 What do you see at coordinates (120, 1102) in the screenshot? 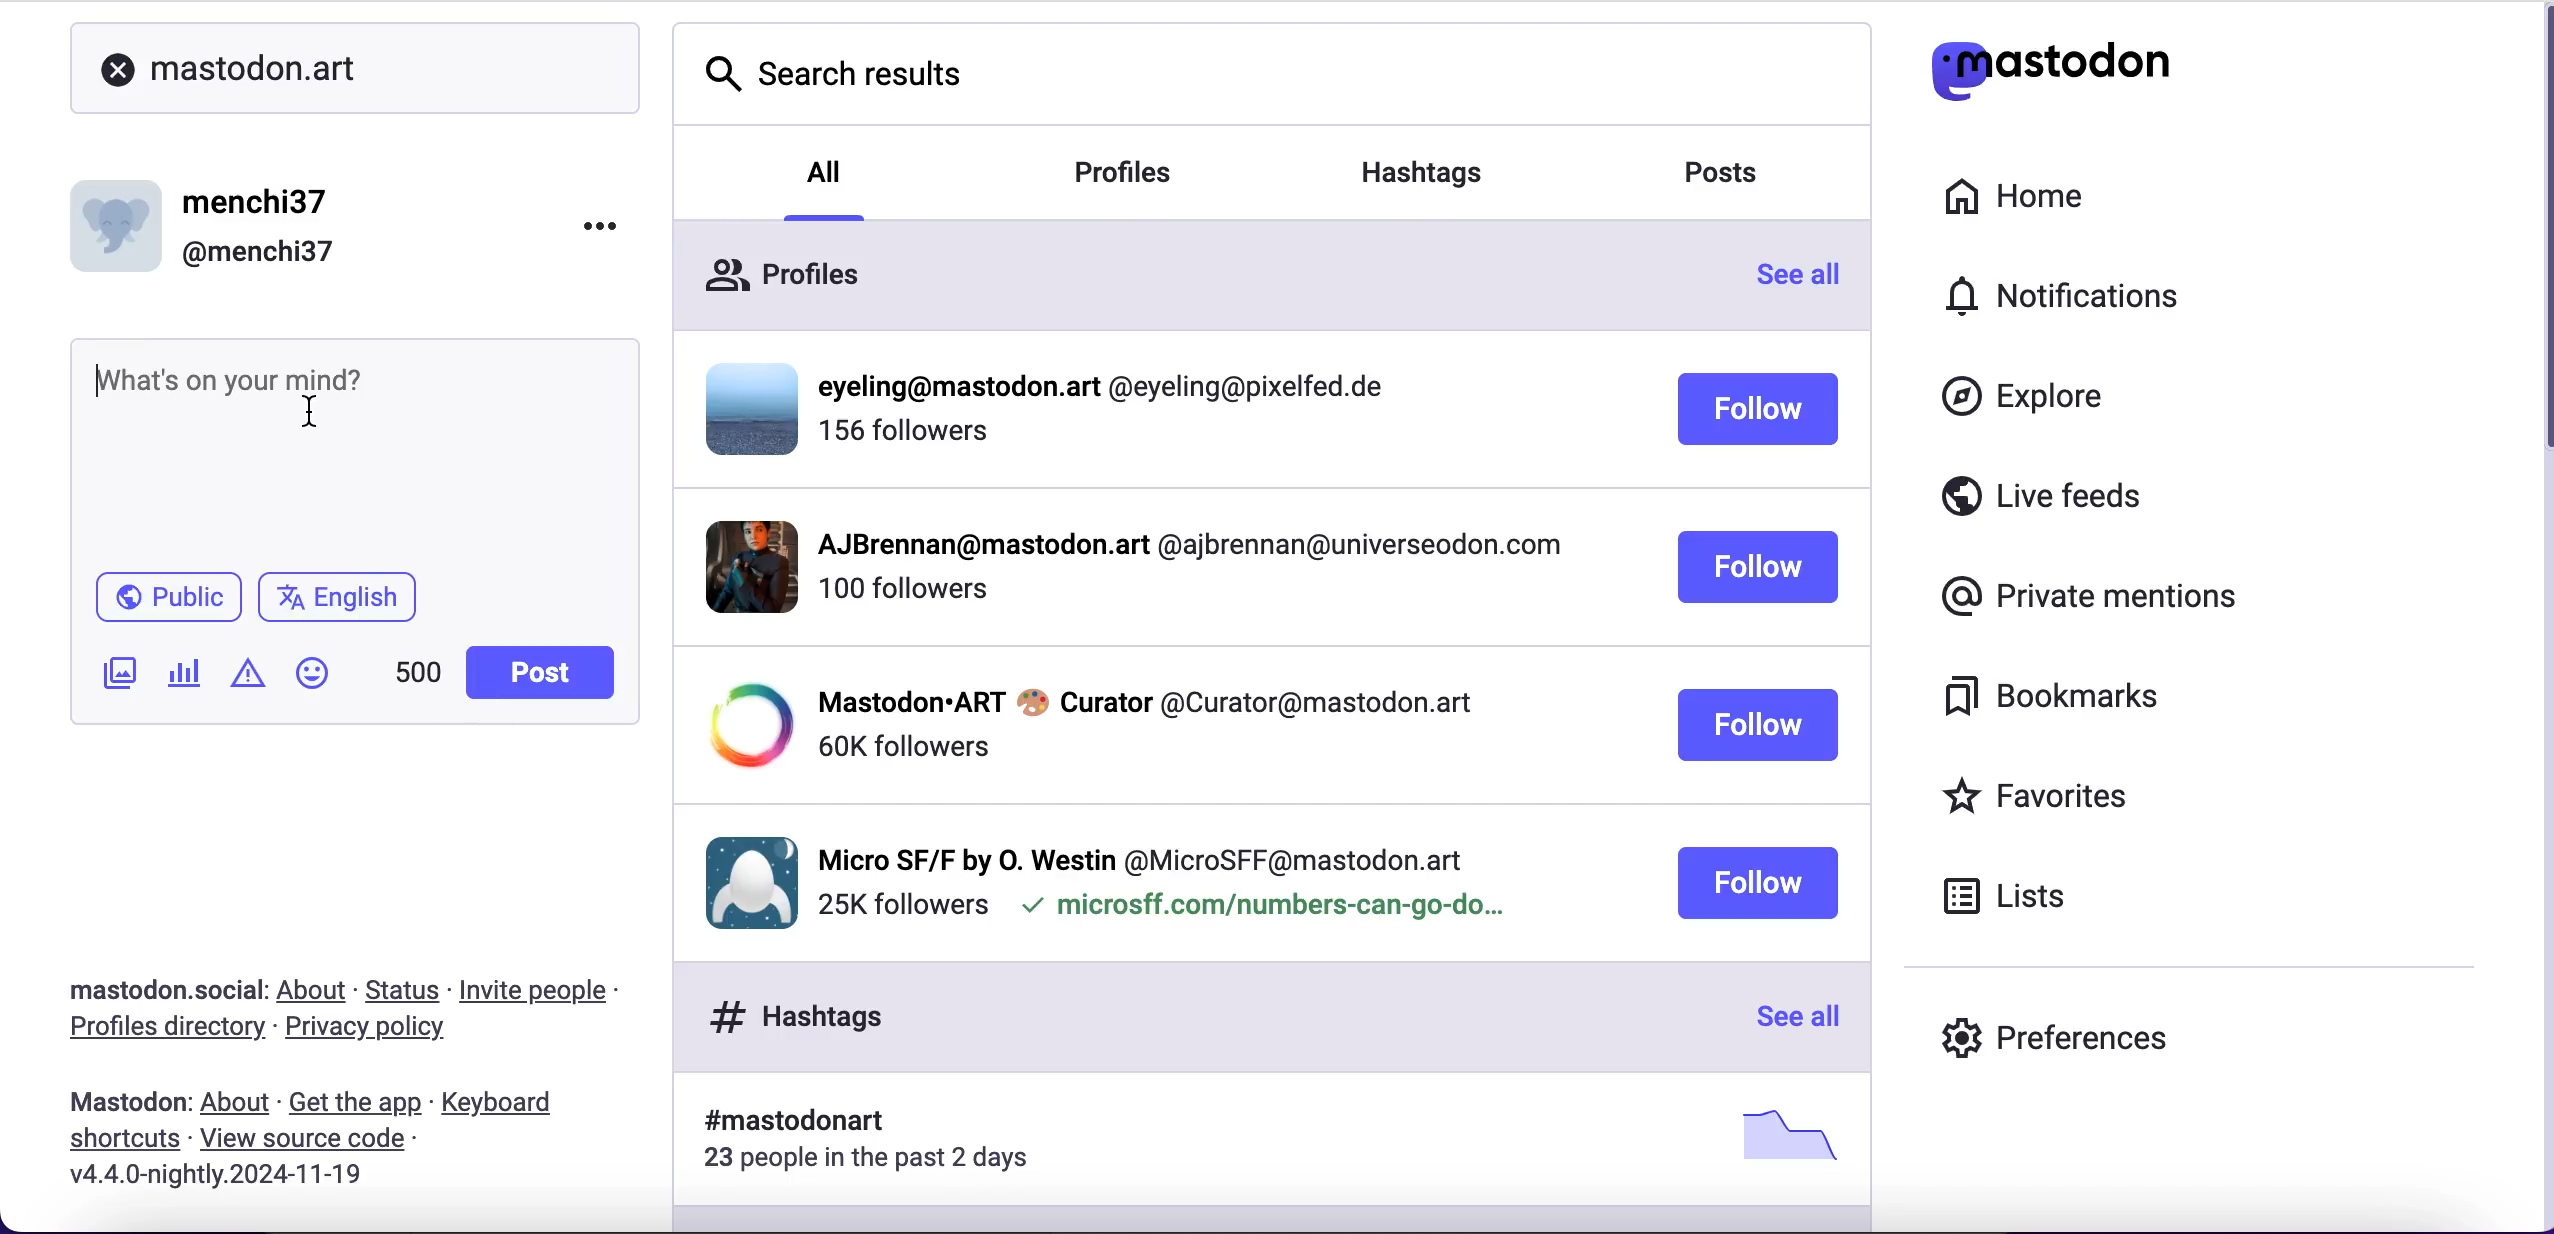
I see `mastodon` at bounding box center [120, 1102].